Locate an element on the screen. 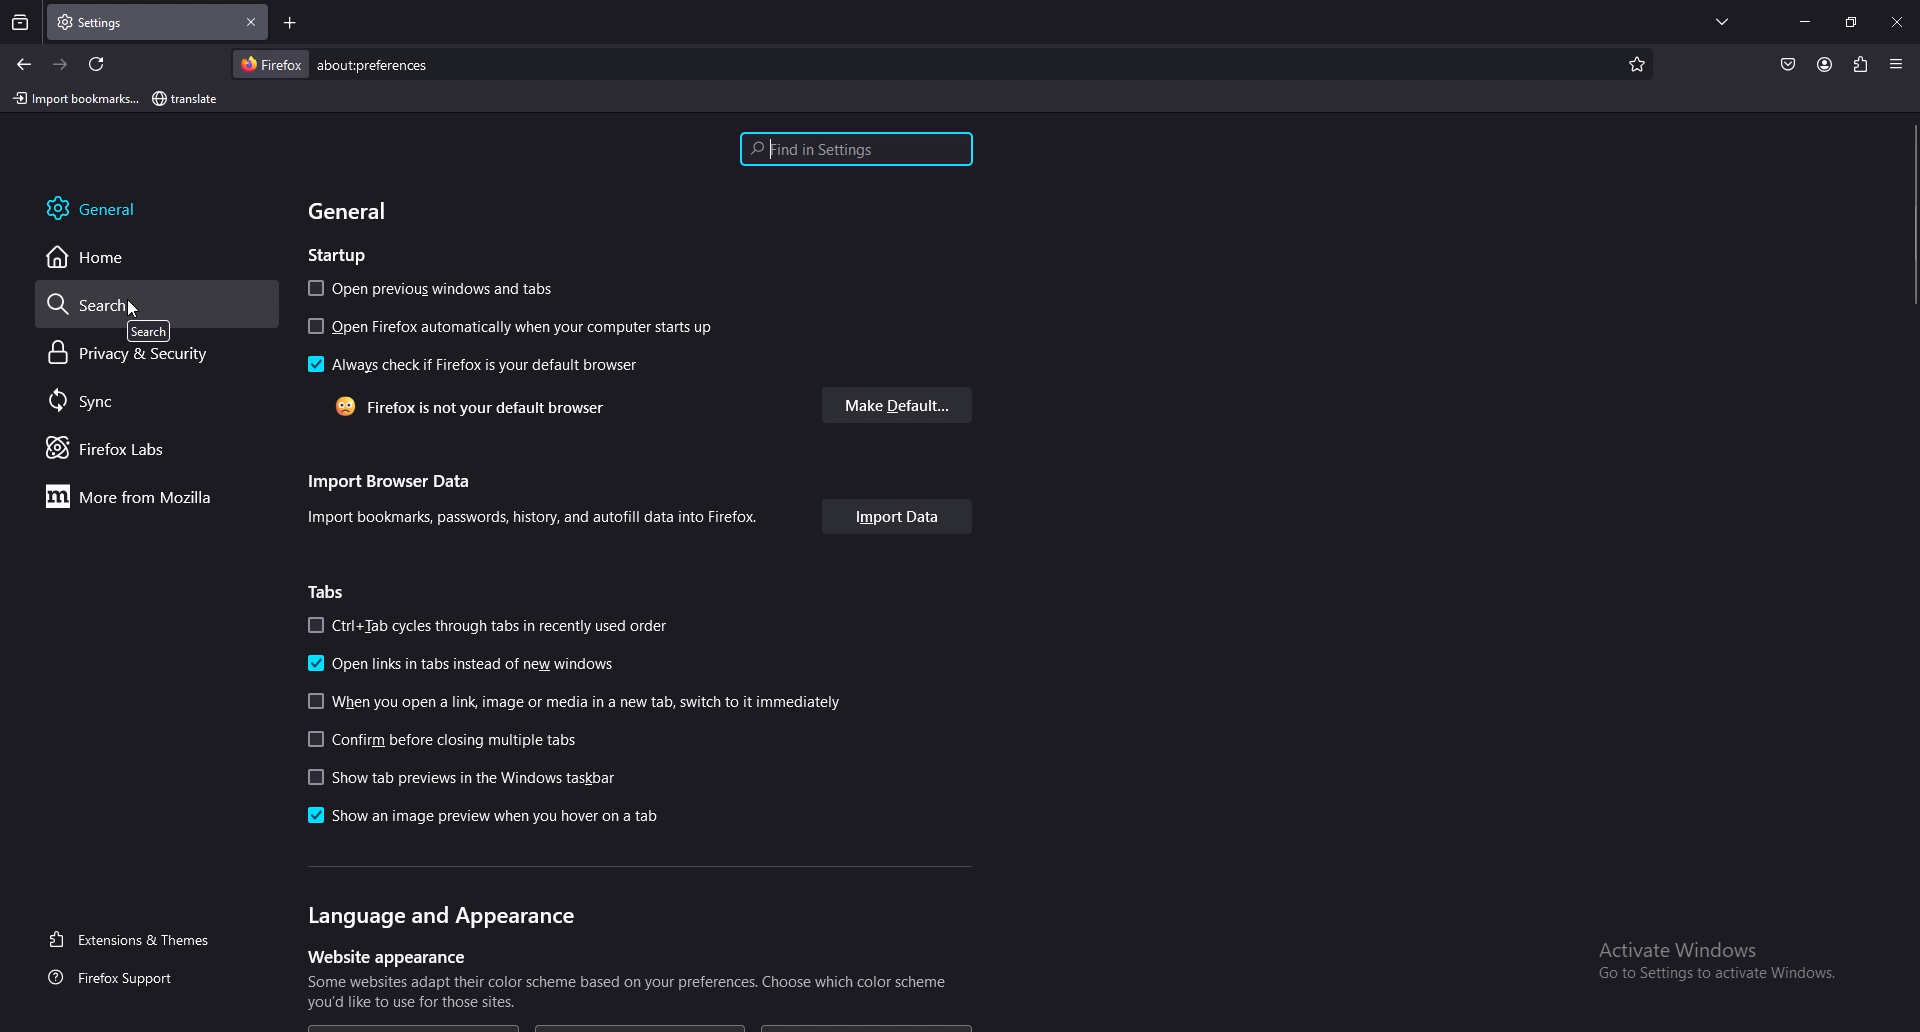  show an image preview is located at coordinates (481, 817).